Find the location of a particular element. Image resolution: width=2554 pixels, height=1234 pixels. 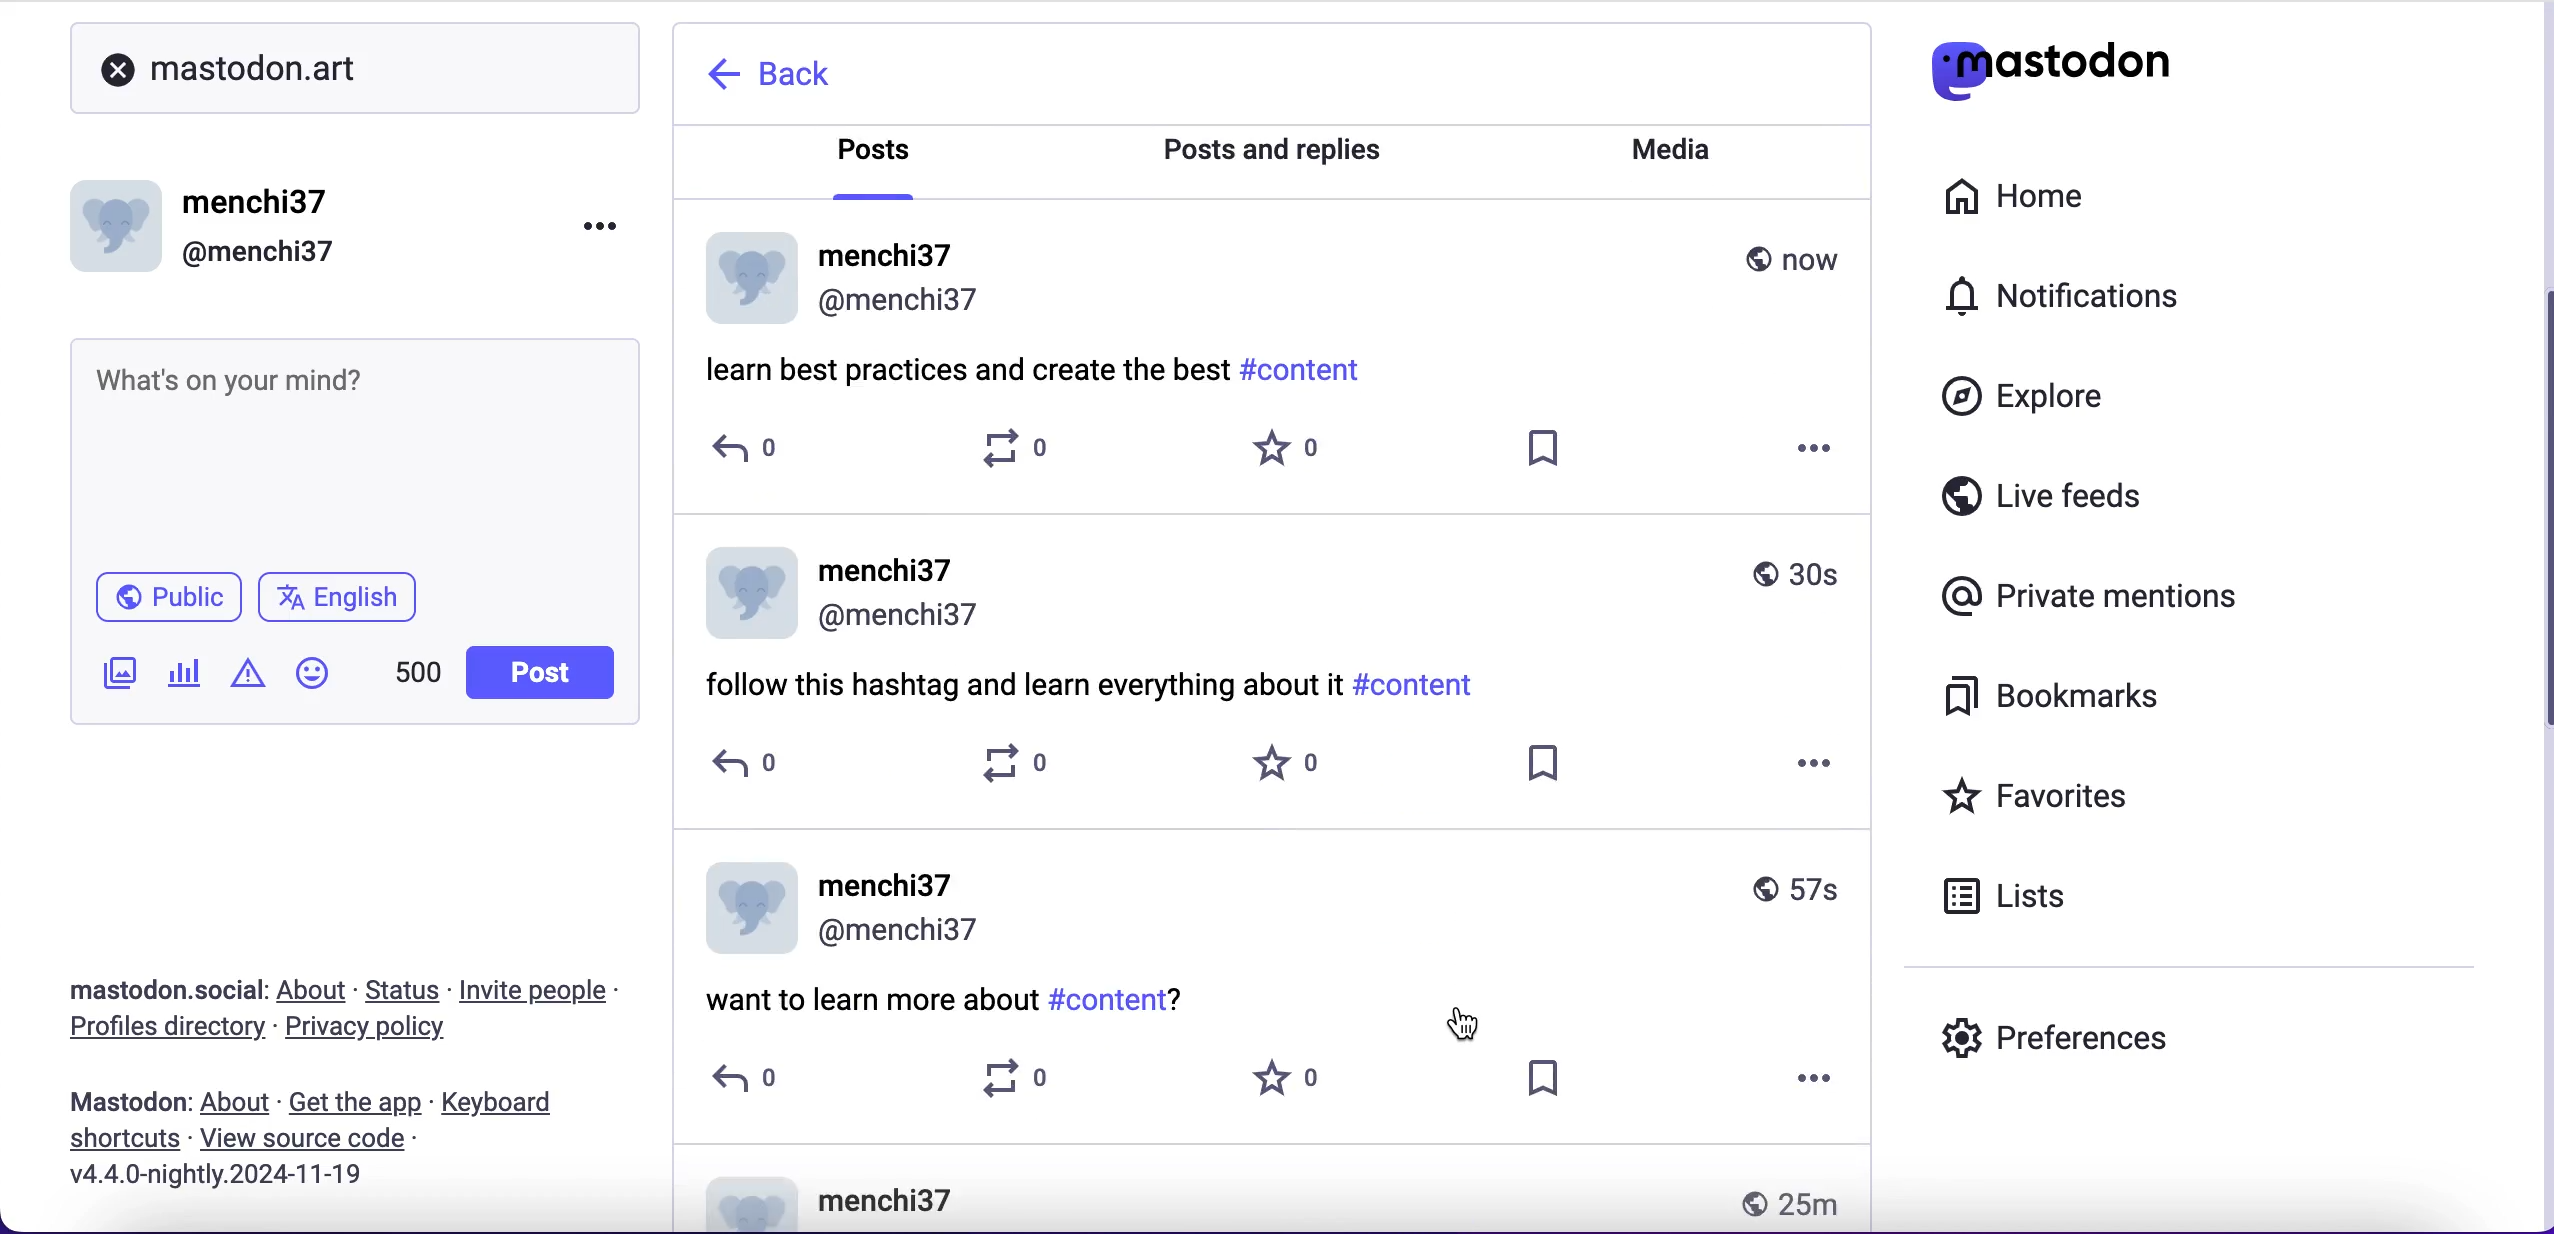

0 replies is located at coordinates (739, 455).